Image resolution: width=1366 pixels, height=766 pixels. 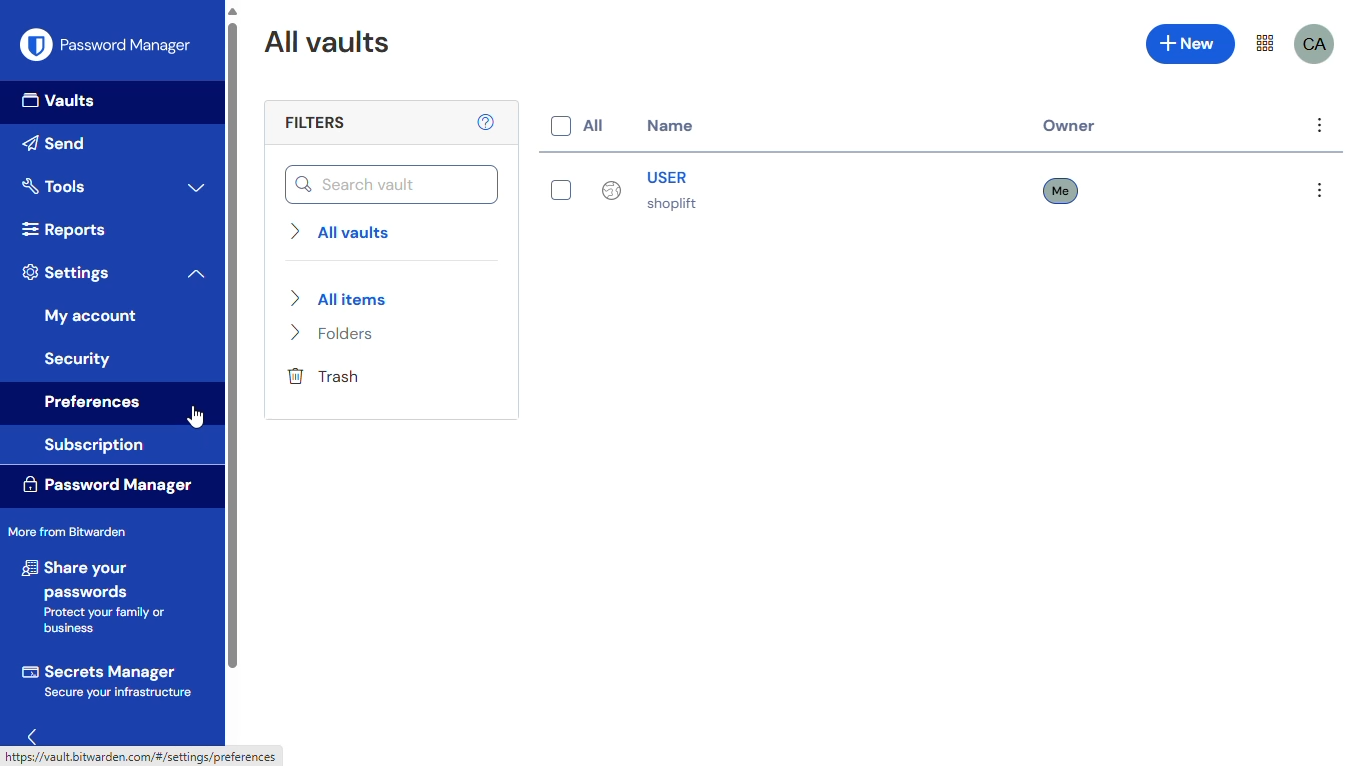 What do you see at coordinates (94, 404) in the screenshot?
I see `preferences` at bounding box center [94, 404].